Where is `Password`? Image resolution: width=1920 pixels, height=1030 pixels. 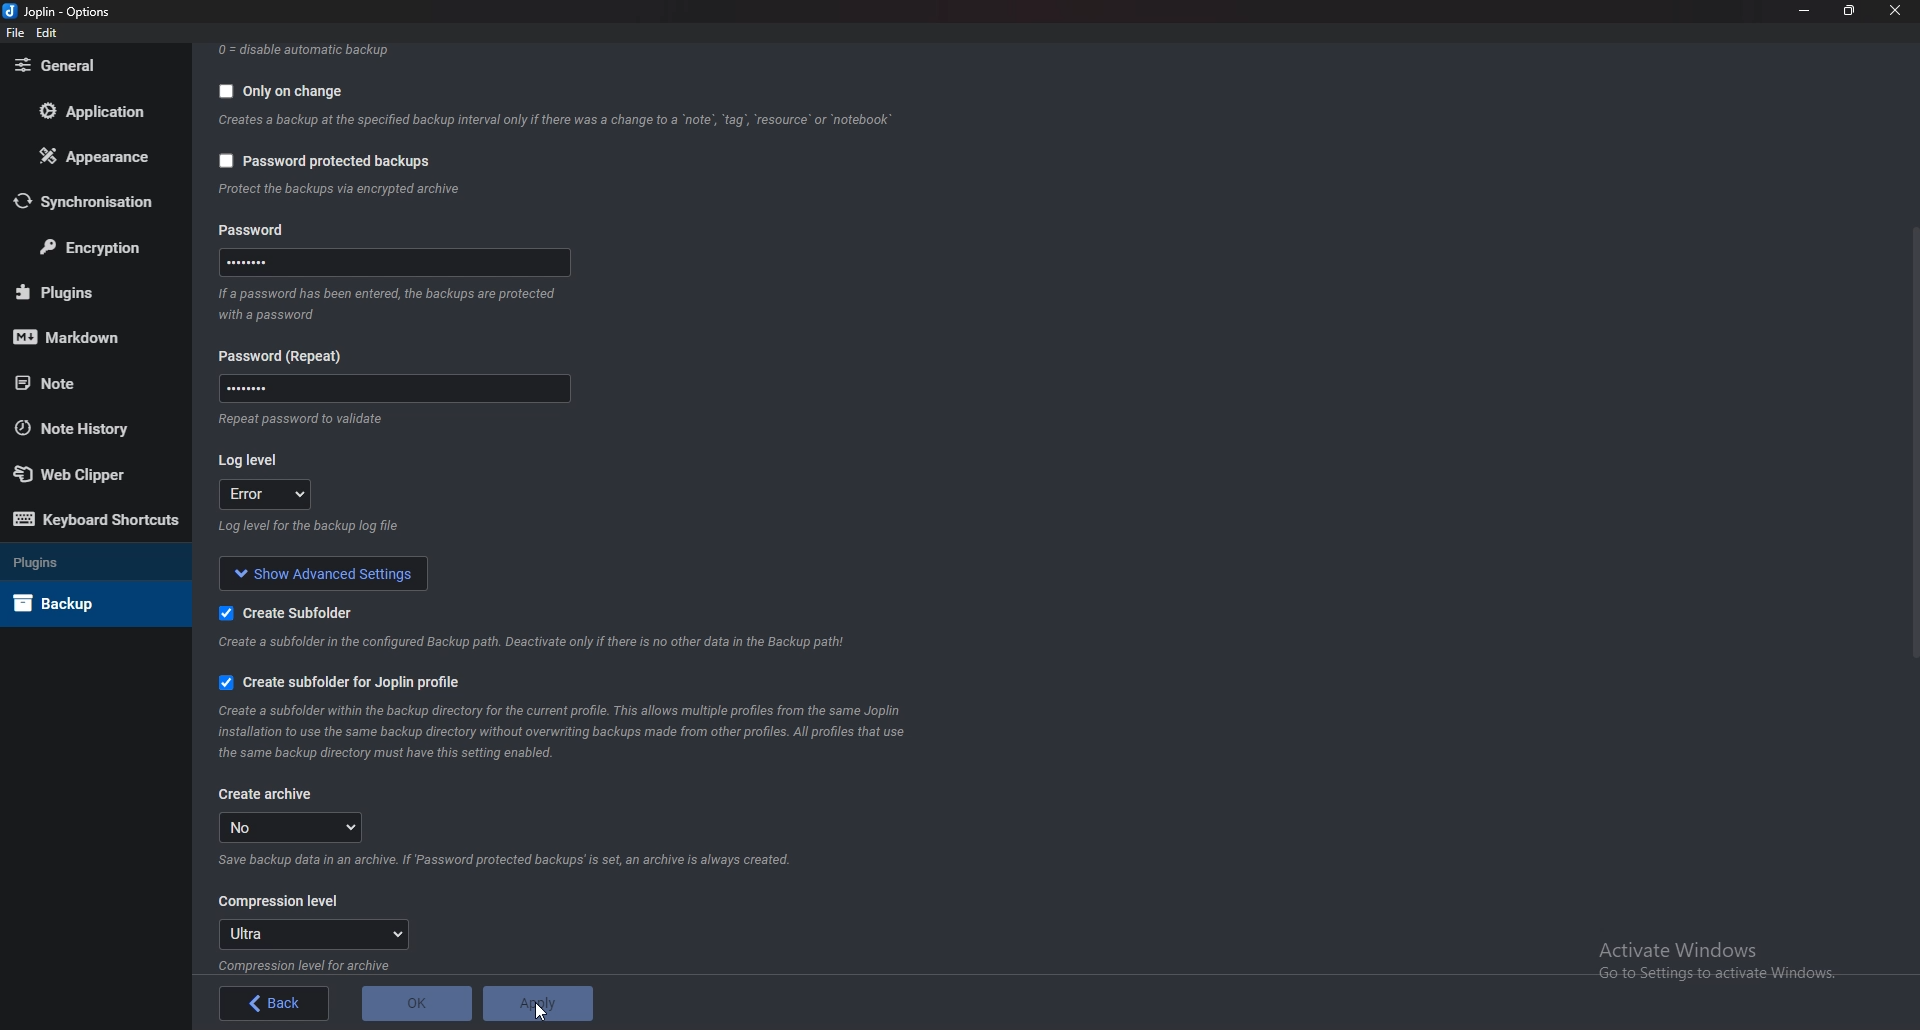 Password is located at coordinates (400, 262).